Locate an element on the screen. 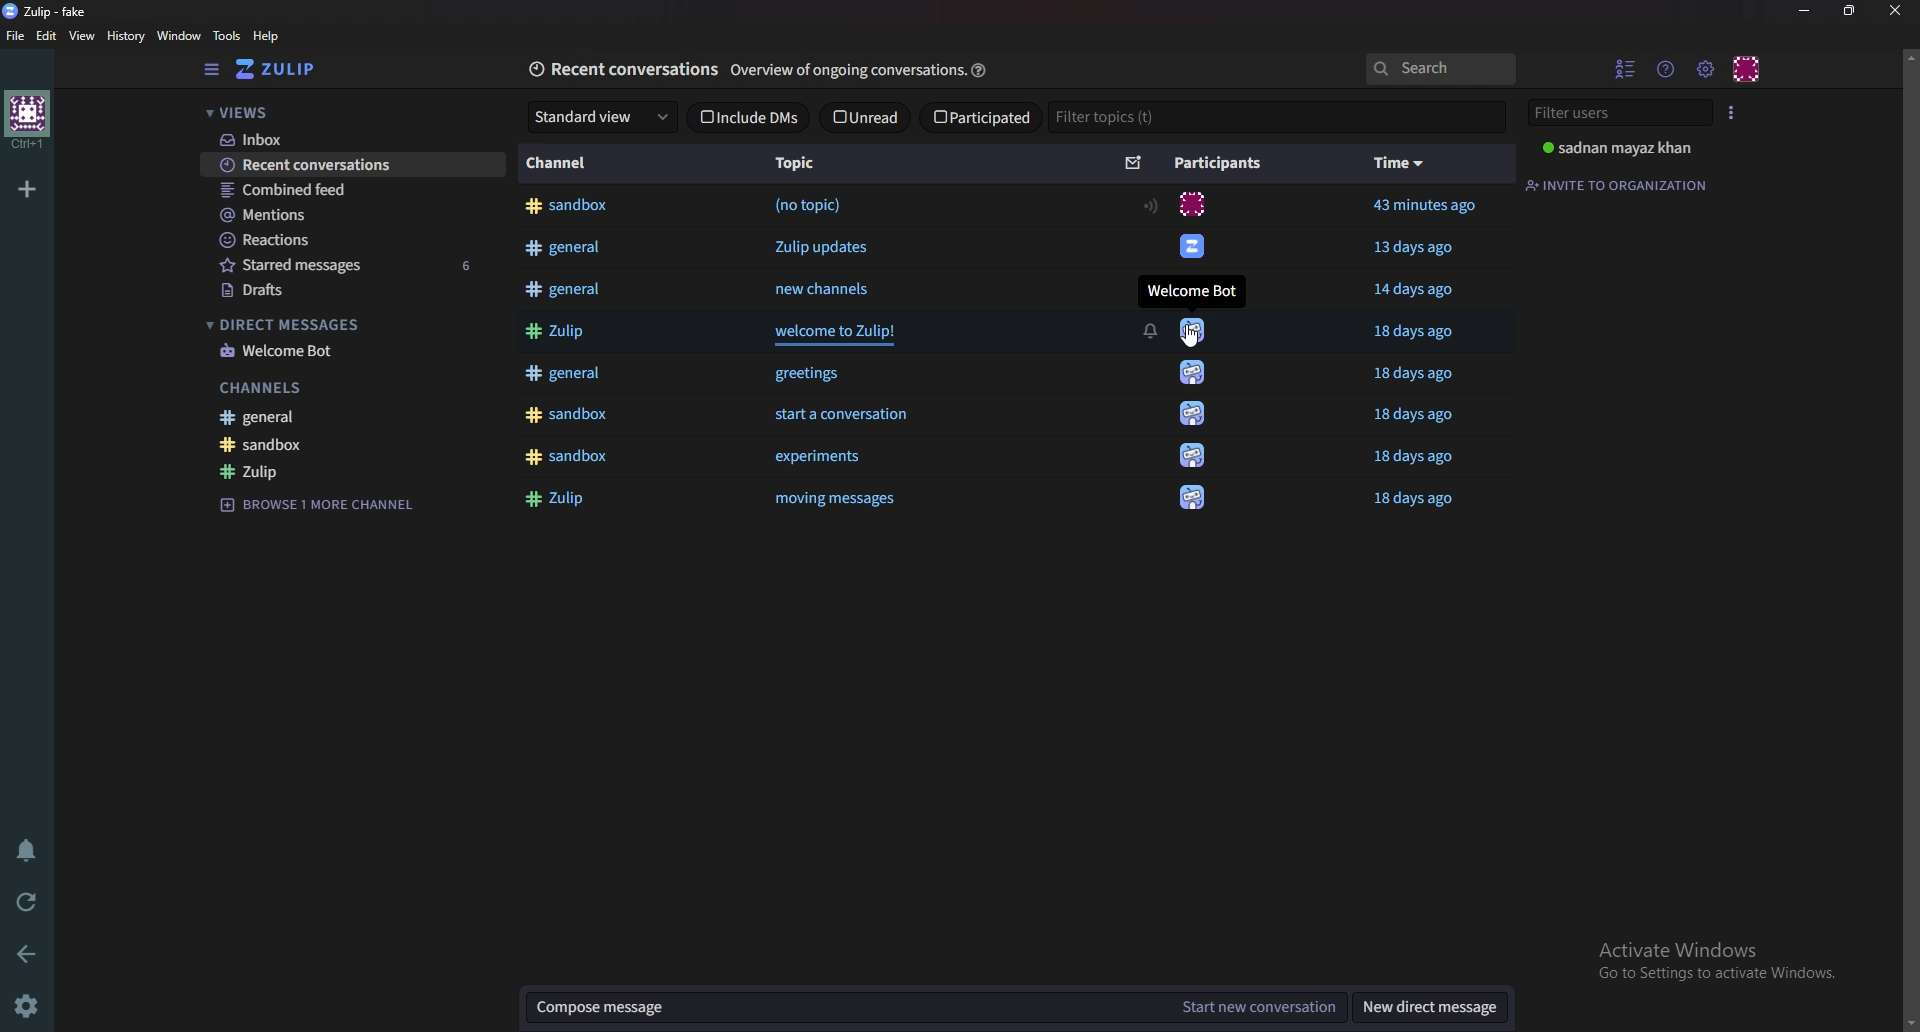  $# Zulip is located at coordinates (562, 330).